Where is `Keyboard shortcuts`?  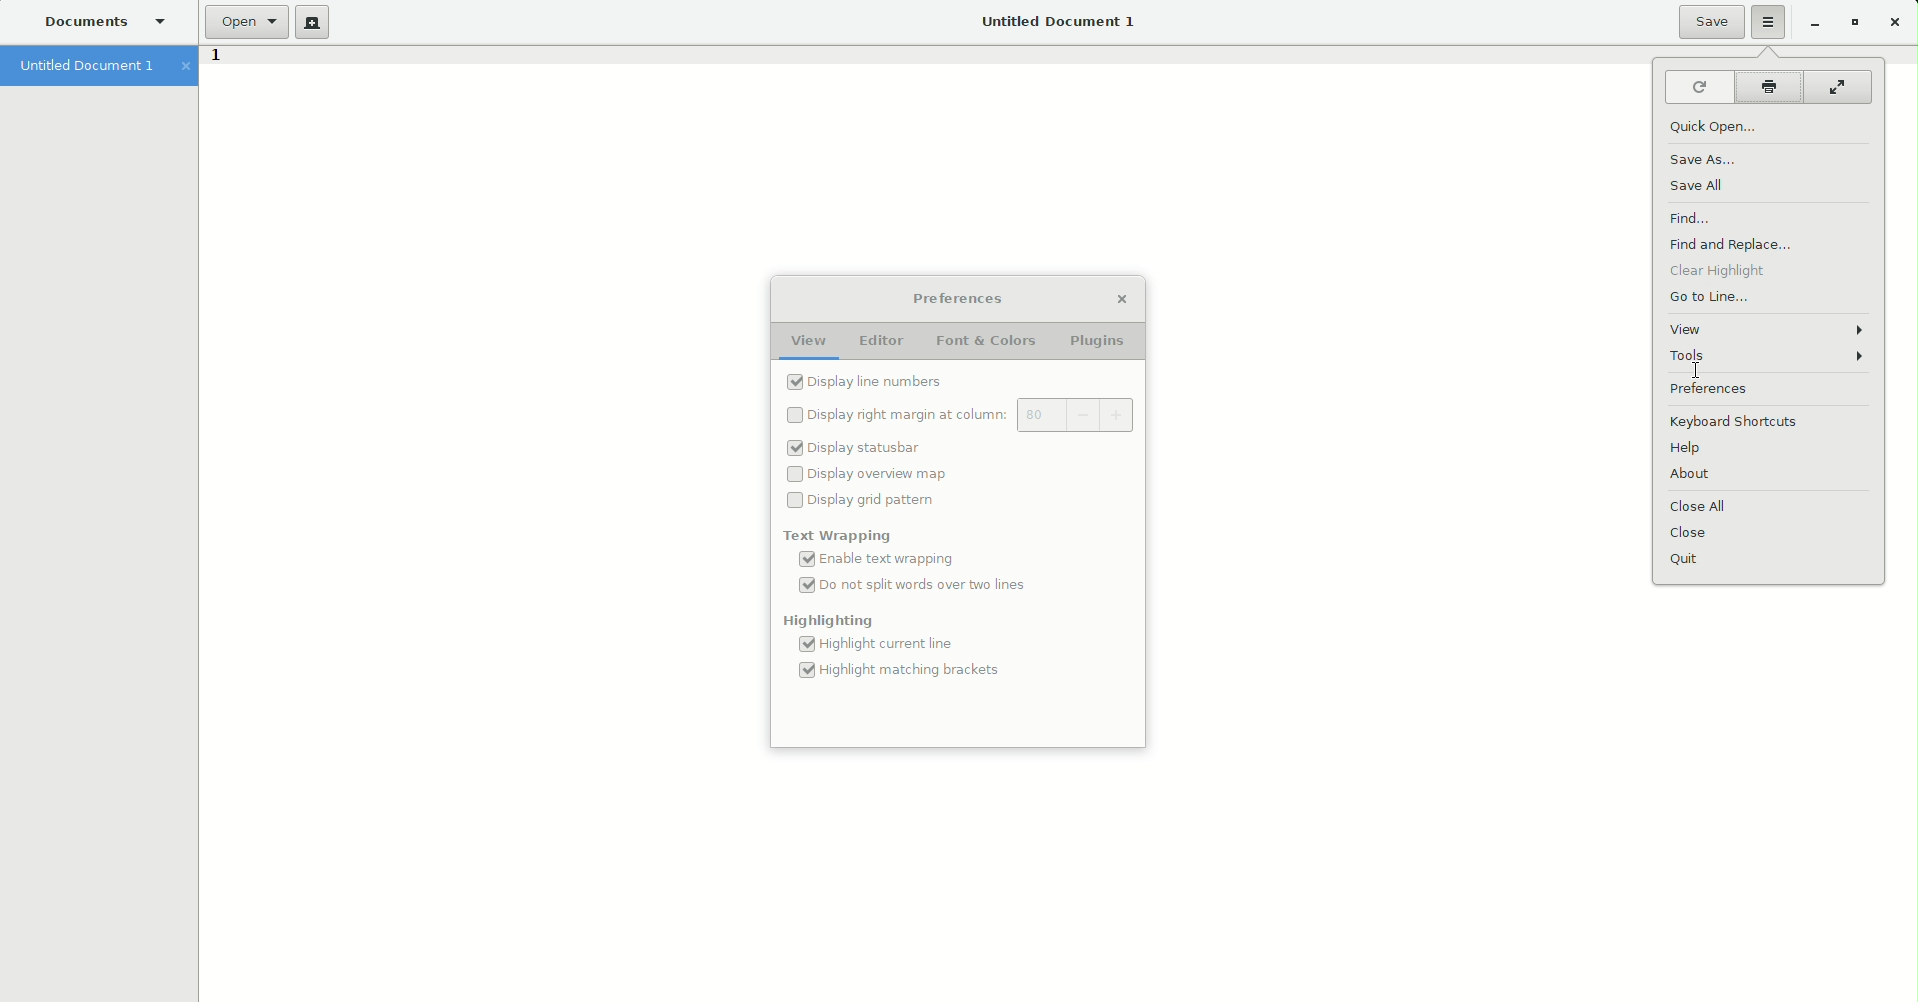
Keyboard shortcuts is located at coordinates (1742, 421).